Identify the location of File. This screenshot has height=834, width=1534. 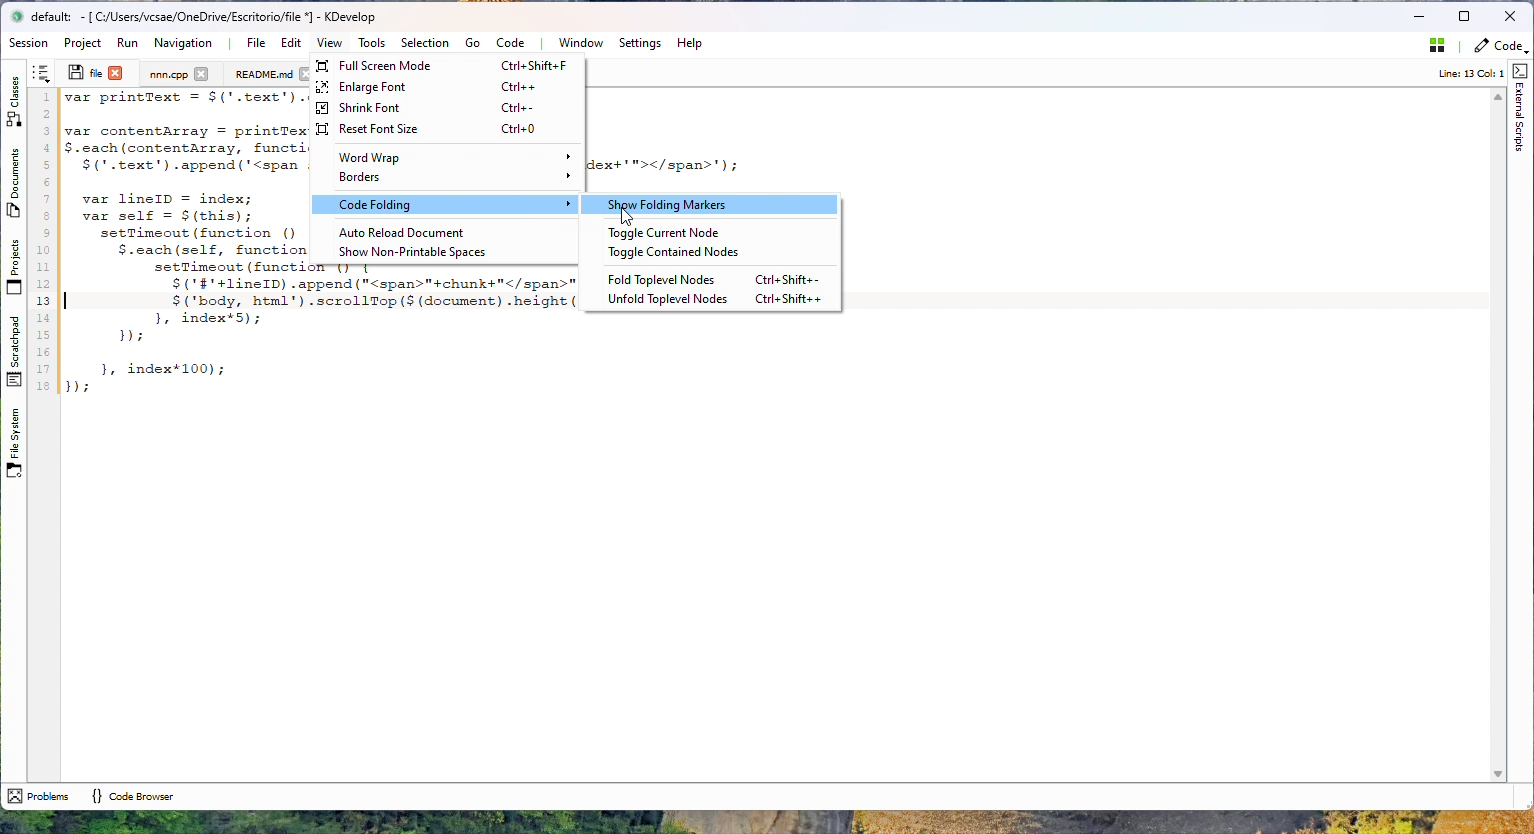
(84, 72).